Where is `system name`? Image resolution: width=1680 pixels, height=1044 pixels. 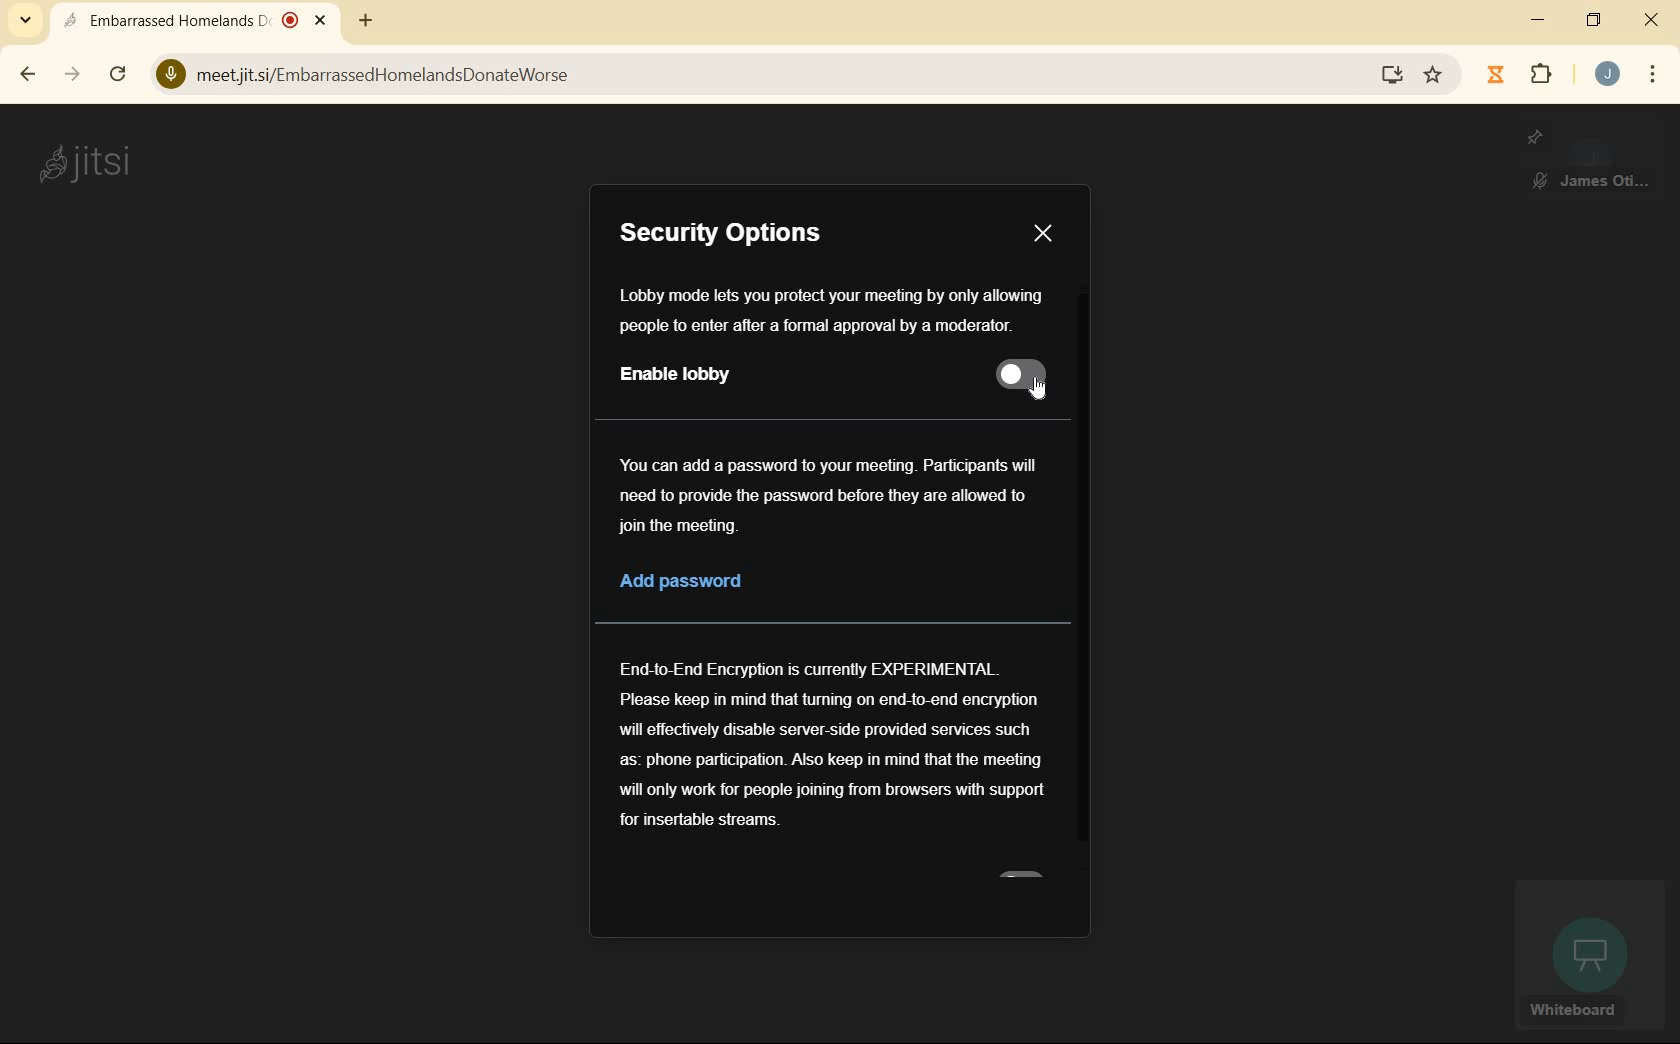 system name is located at coordinates (83, 163).